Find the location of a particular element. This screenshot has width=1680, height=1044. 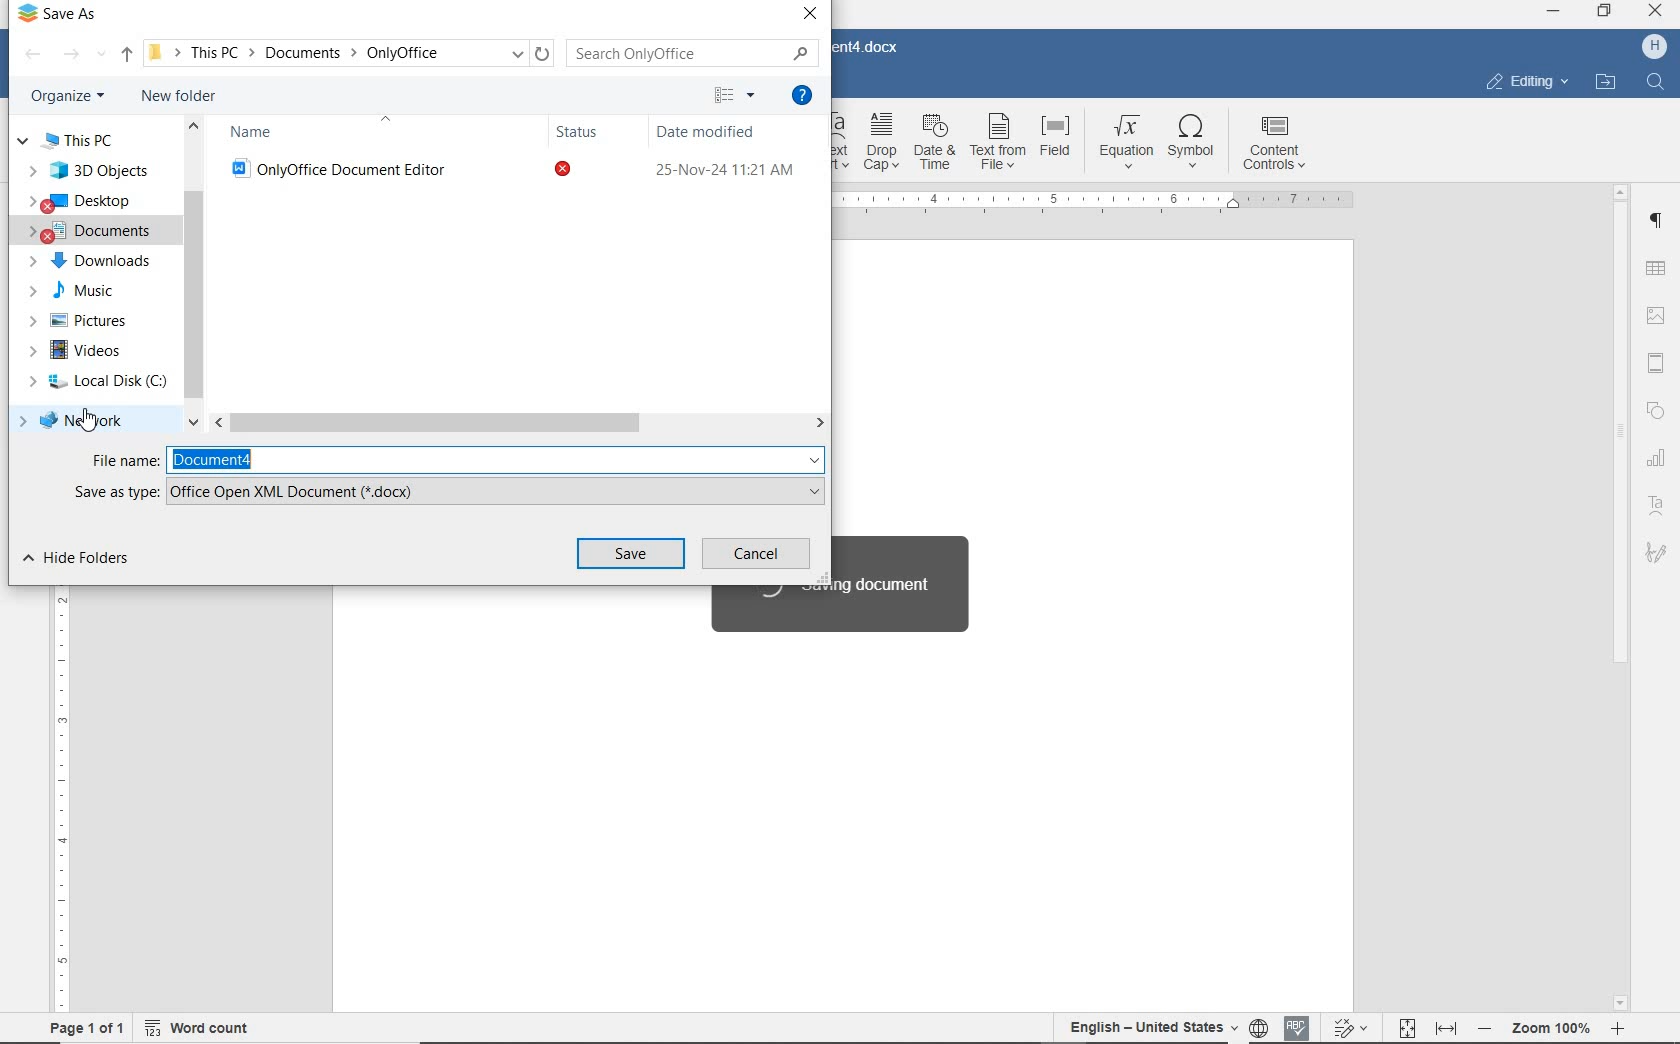

editing is located at coordinates (1529, 81).